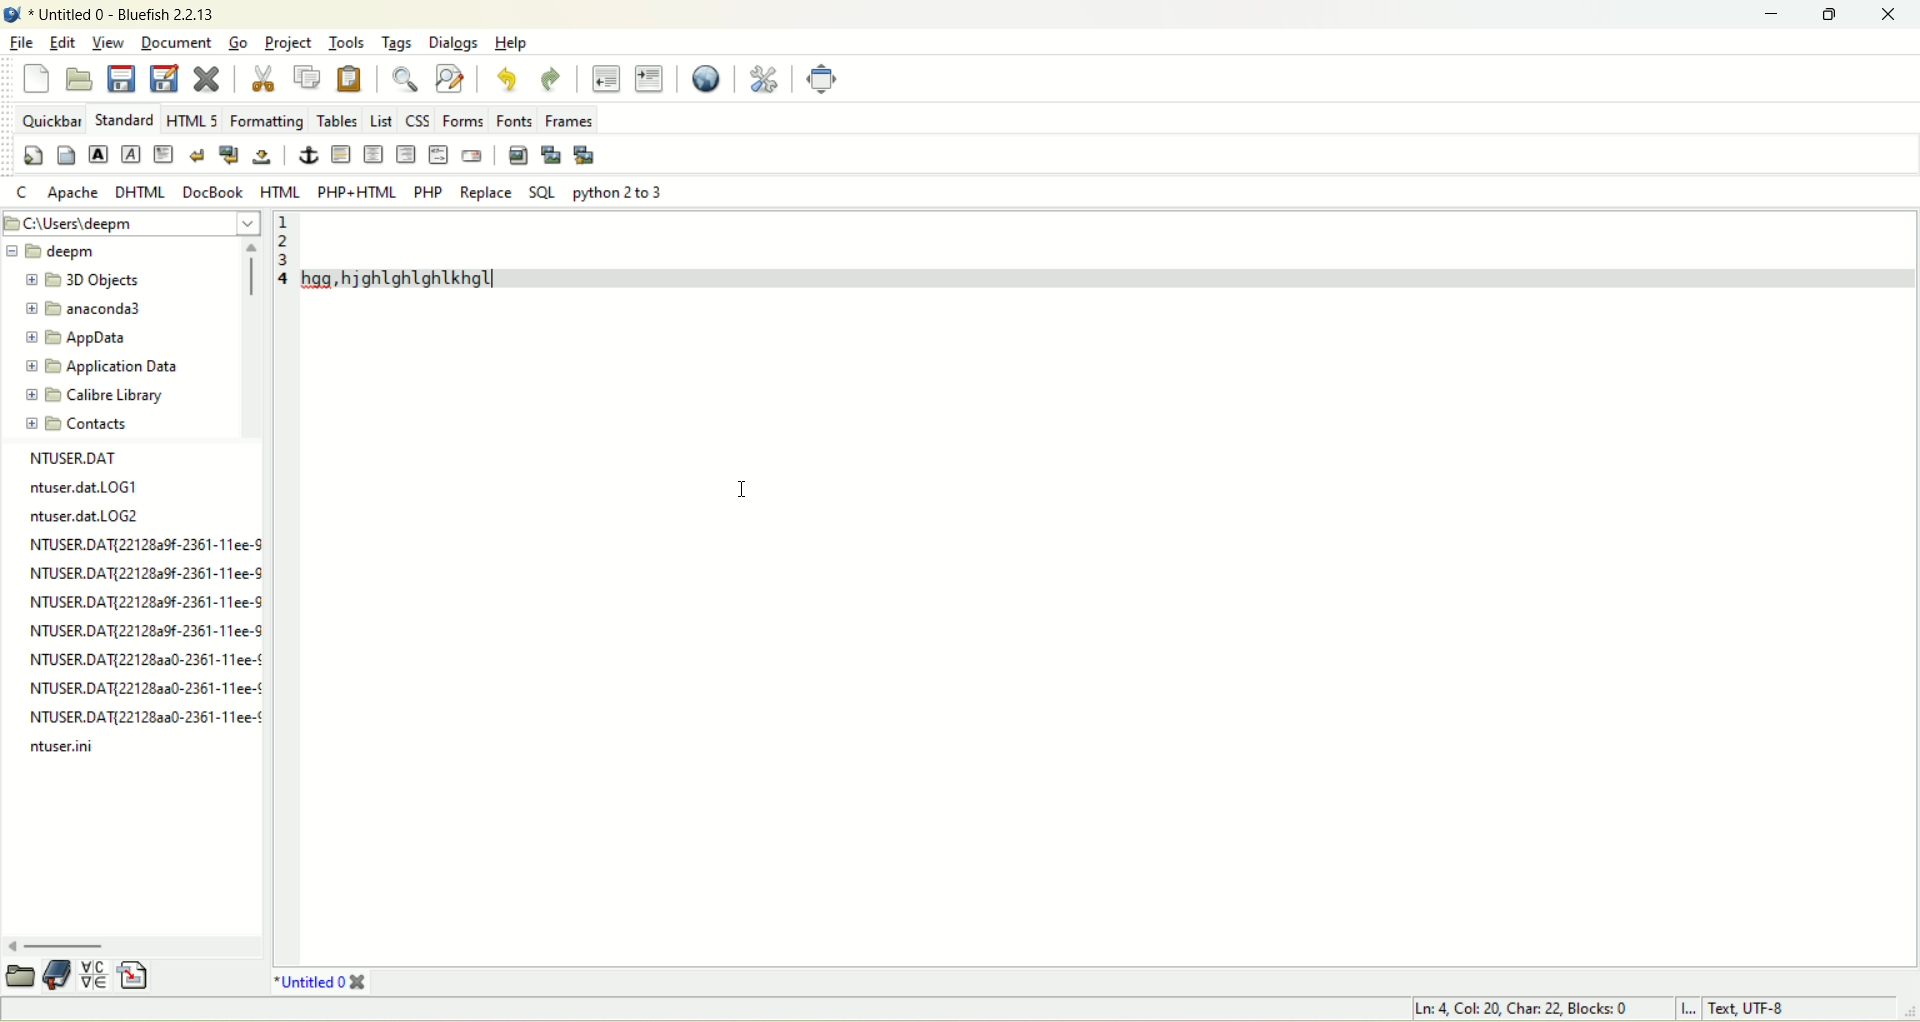 This screenshot has width=1920, height=1022. What do you see at coordinates (95, 975) in the screenshot?
I see `charmap` at bounding box center [95, 975].